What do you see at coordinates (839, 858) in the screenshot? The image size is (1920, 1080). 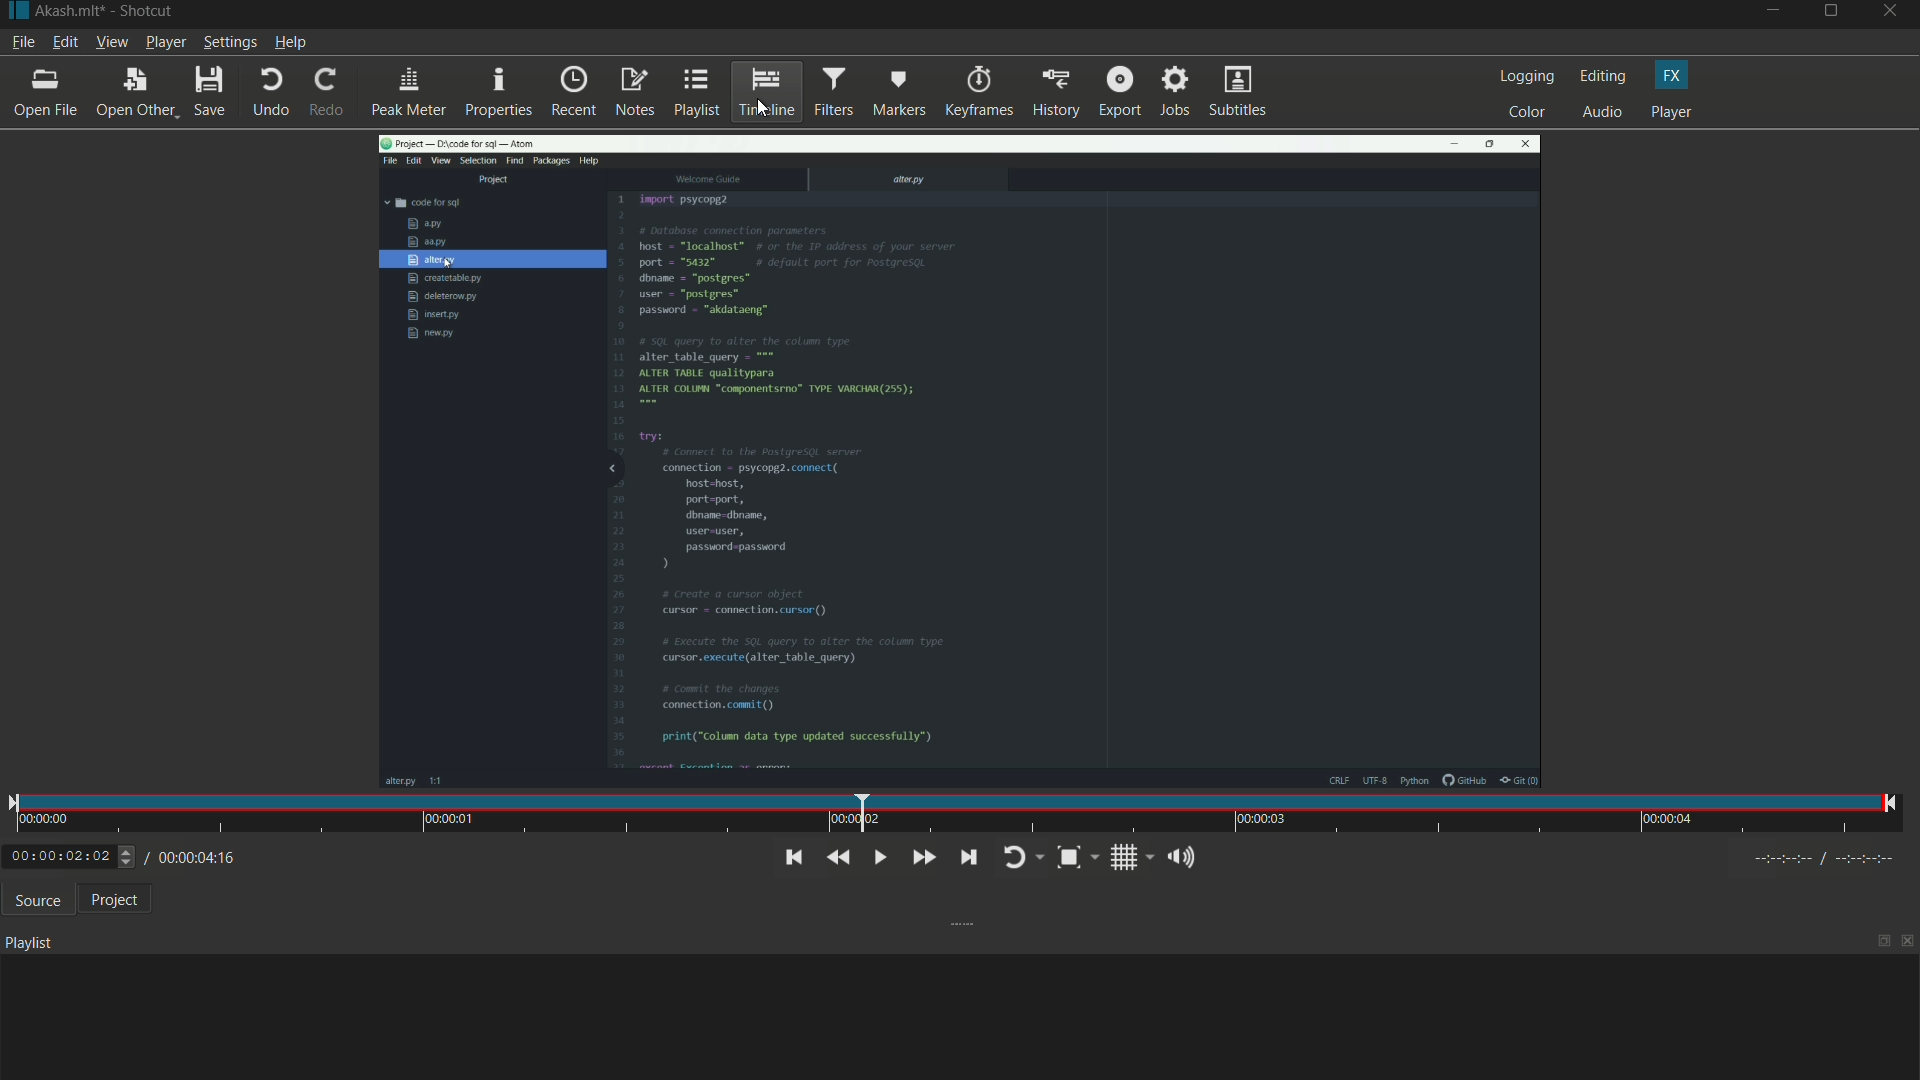 I see `quickly play backward` at bounding box center [839, 858].